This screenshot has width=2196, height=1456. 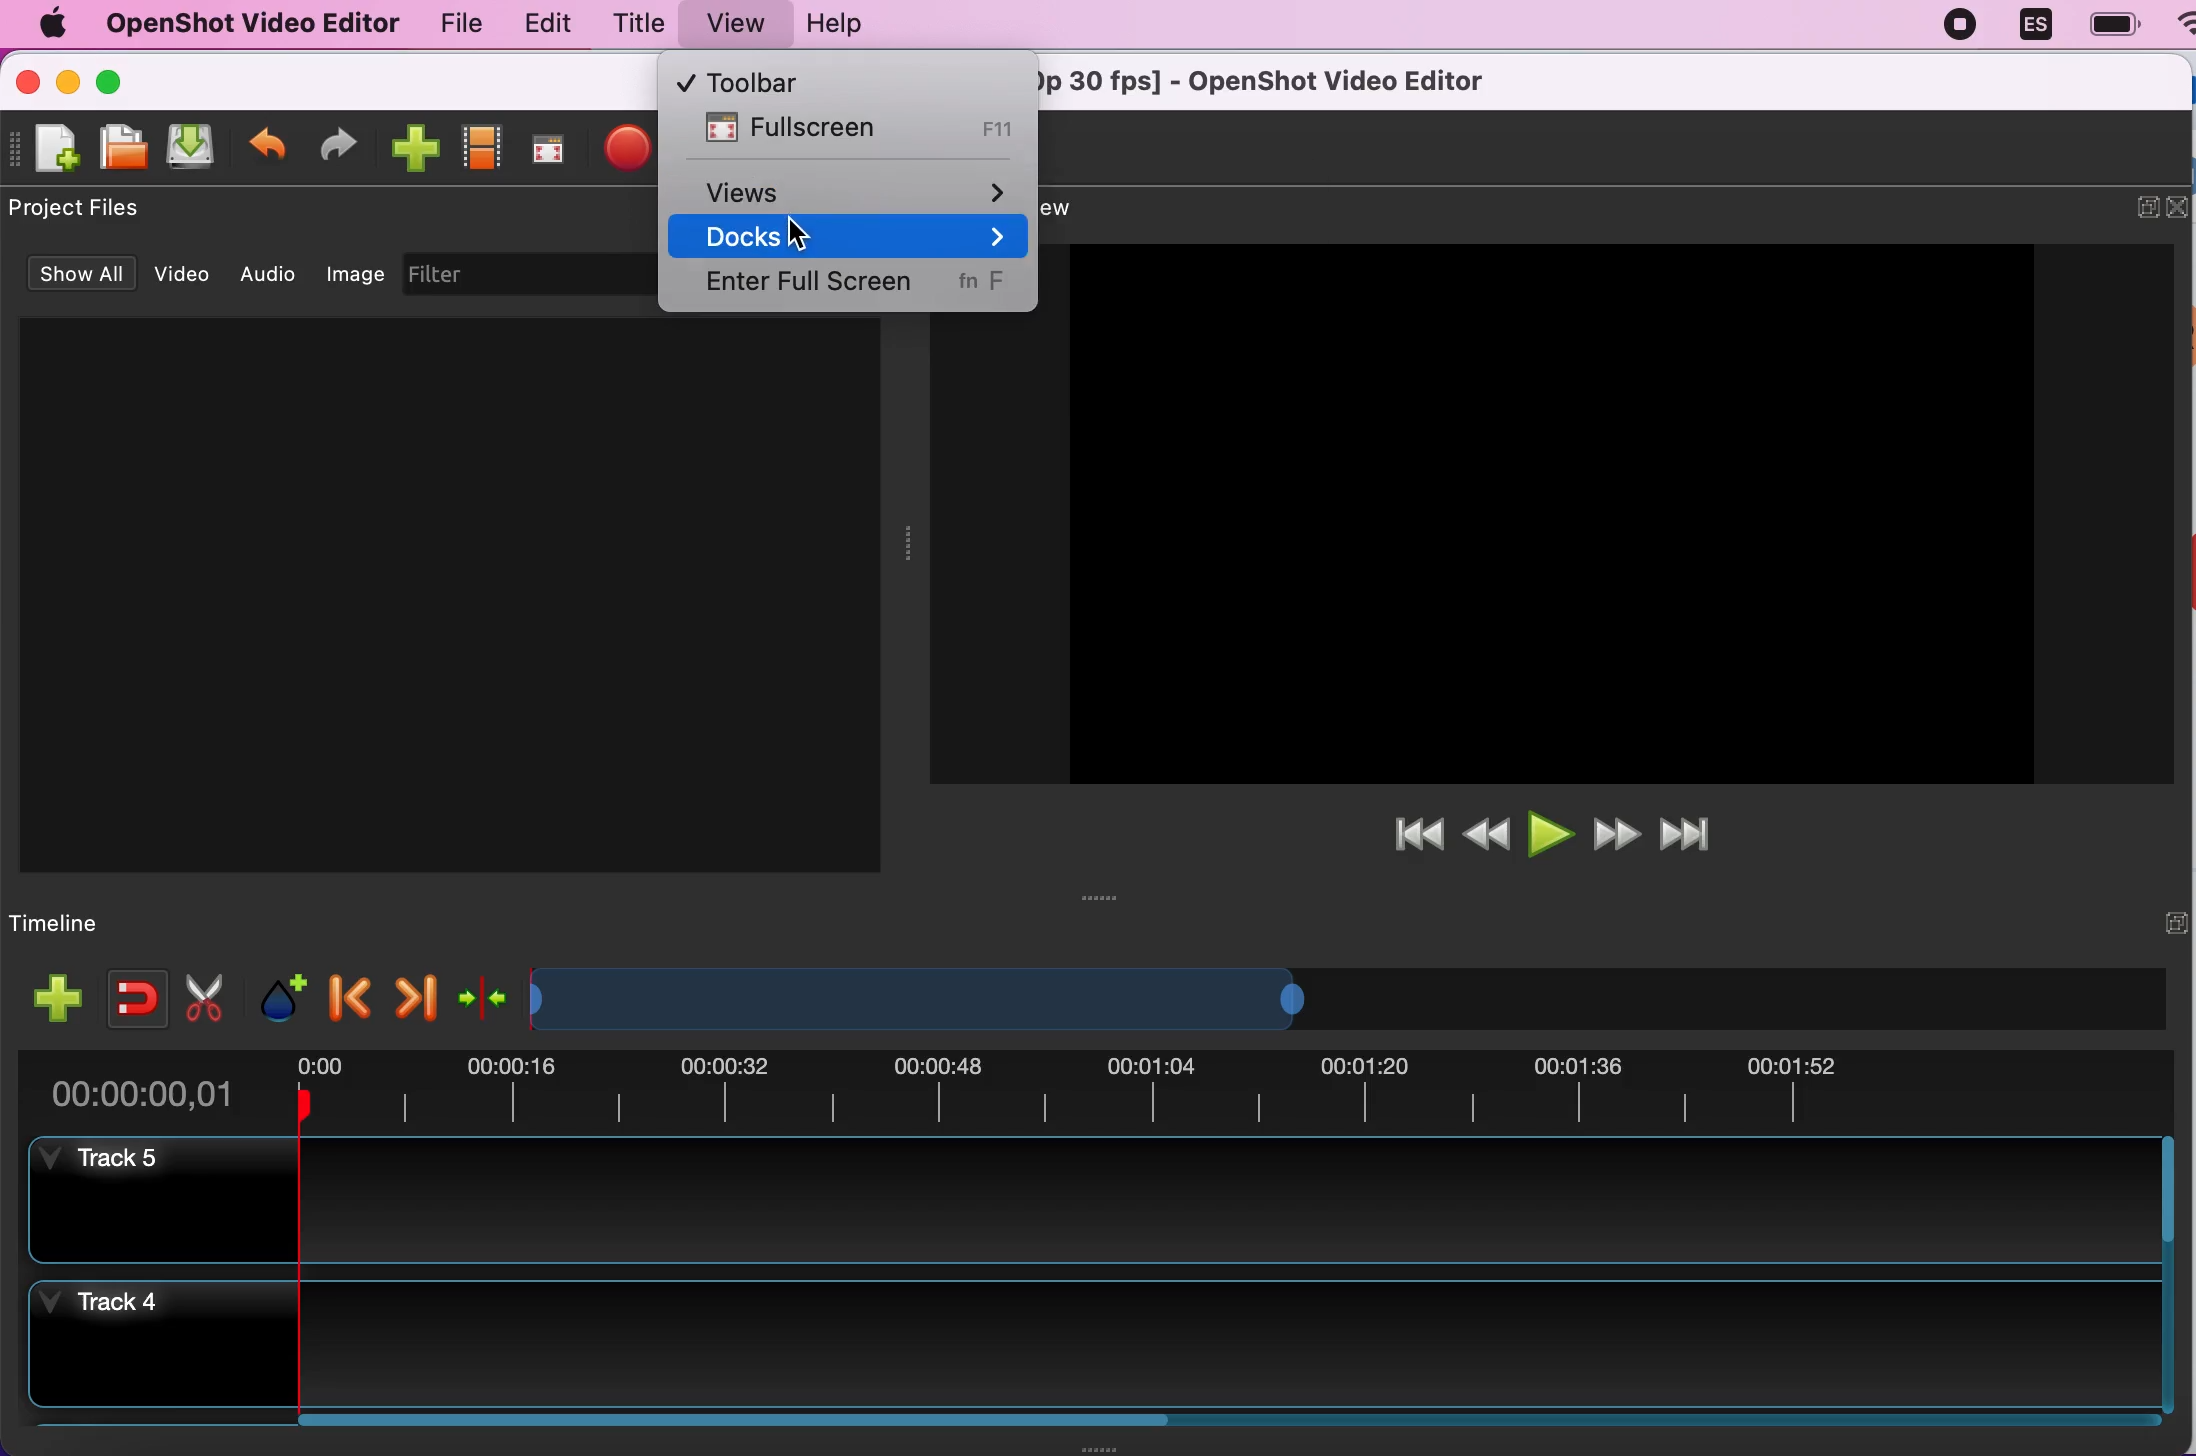 What do you see at coordinates (630, 24) in the screenshot?
I see `title` at bounding box center [630, 24].